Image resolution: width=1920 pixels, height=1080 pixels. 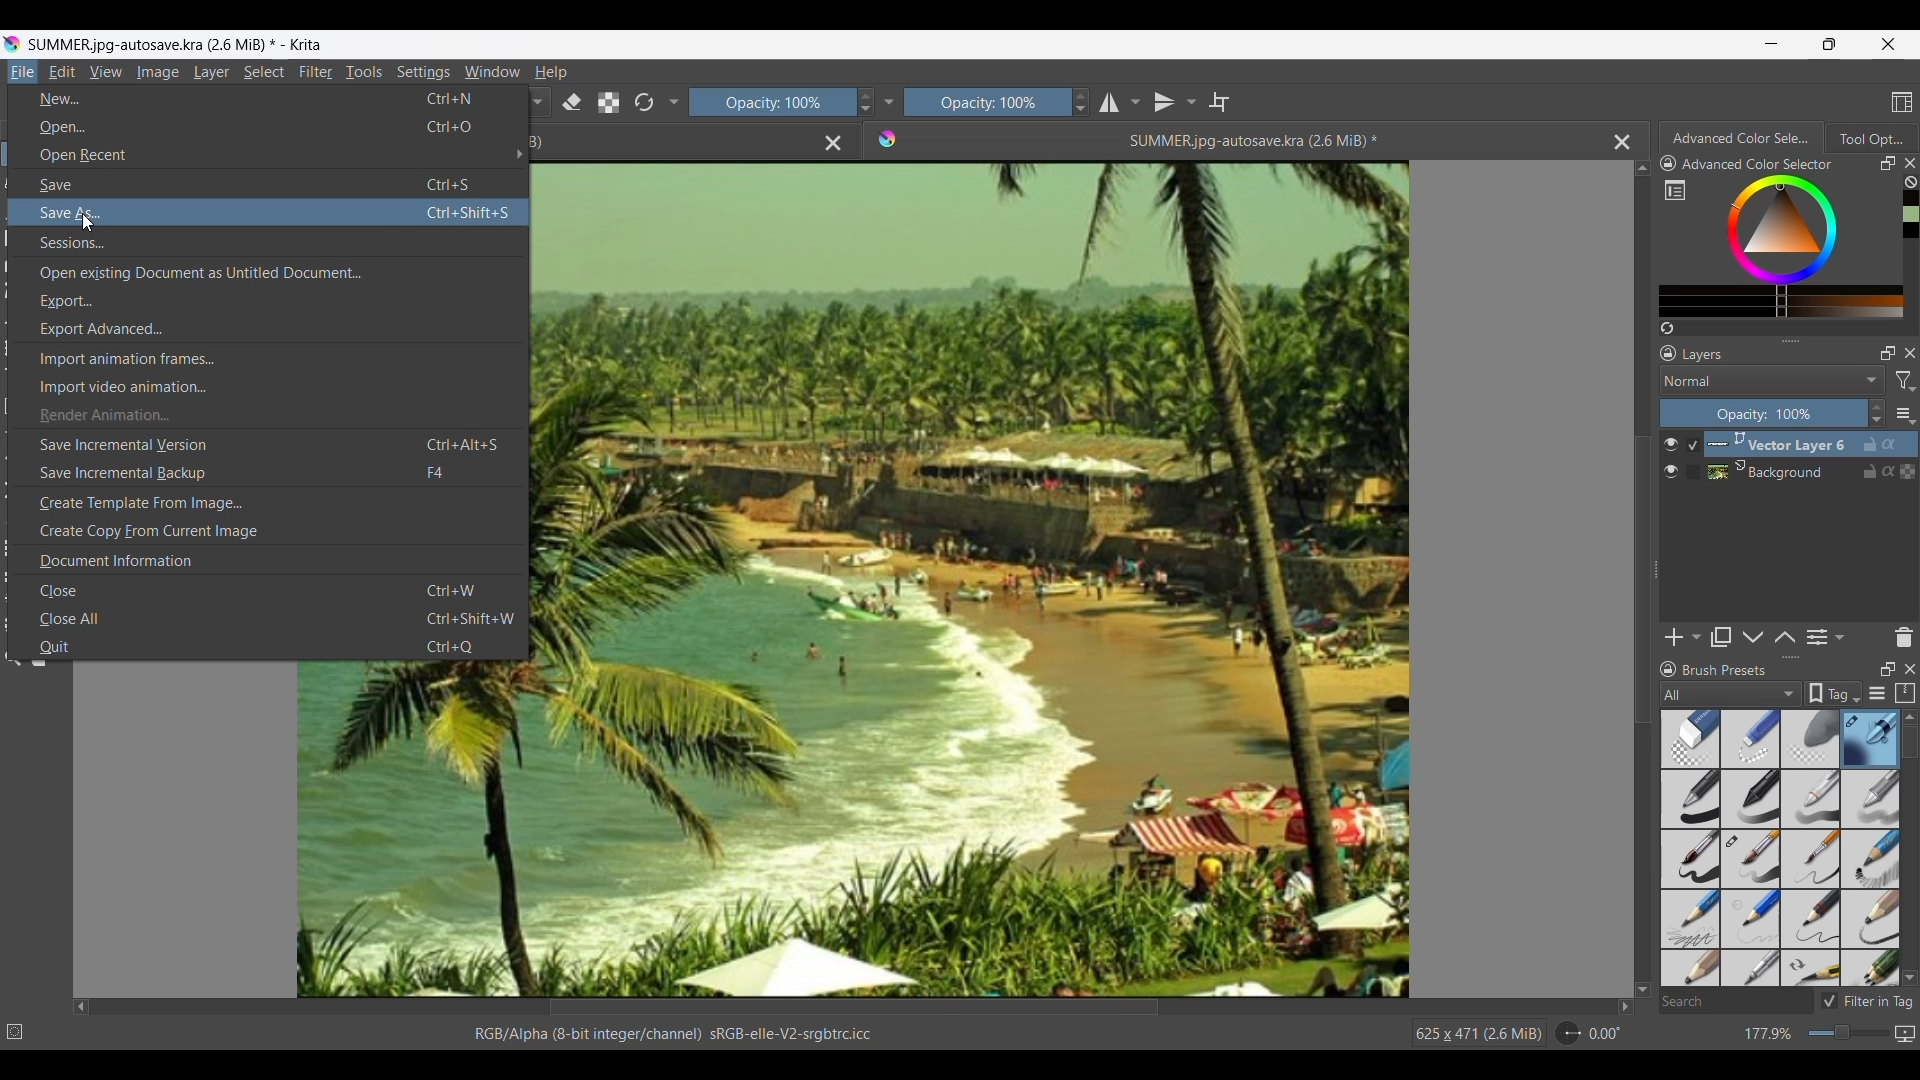 I want to click on Export advanced, so click(x=270, y=329).